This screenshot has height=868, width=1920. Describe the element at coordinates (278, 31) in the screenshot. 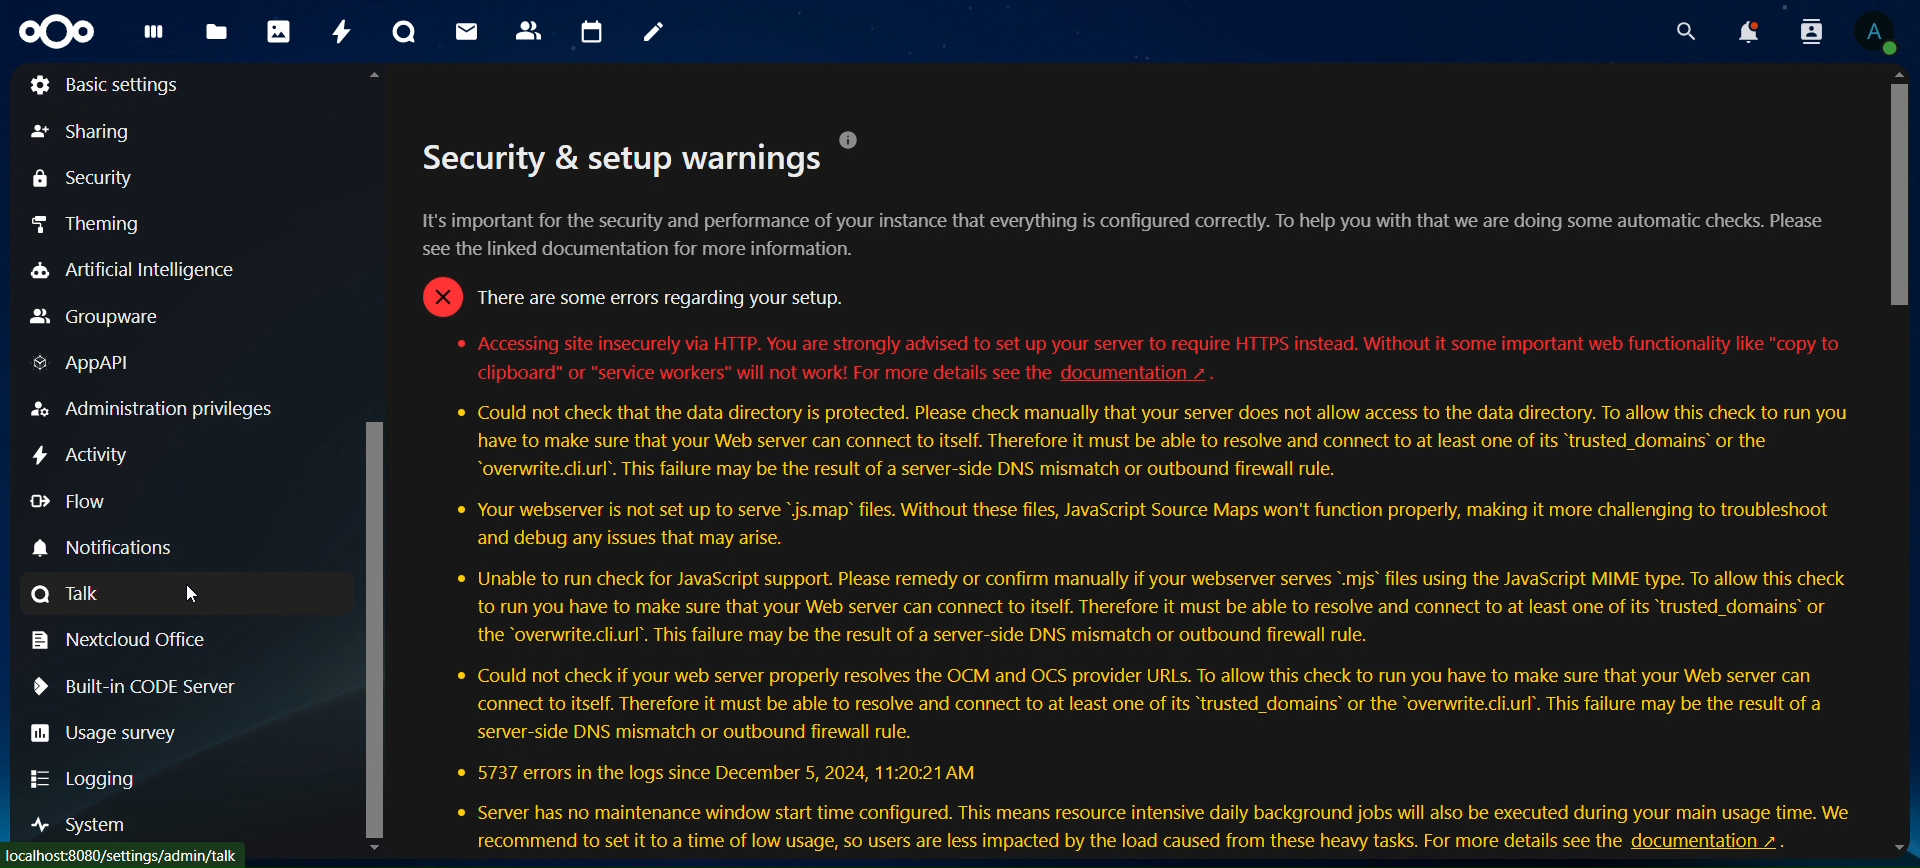

I see `photos` at that location.